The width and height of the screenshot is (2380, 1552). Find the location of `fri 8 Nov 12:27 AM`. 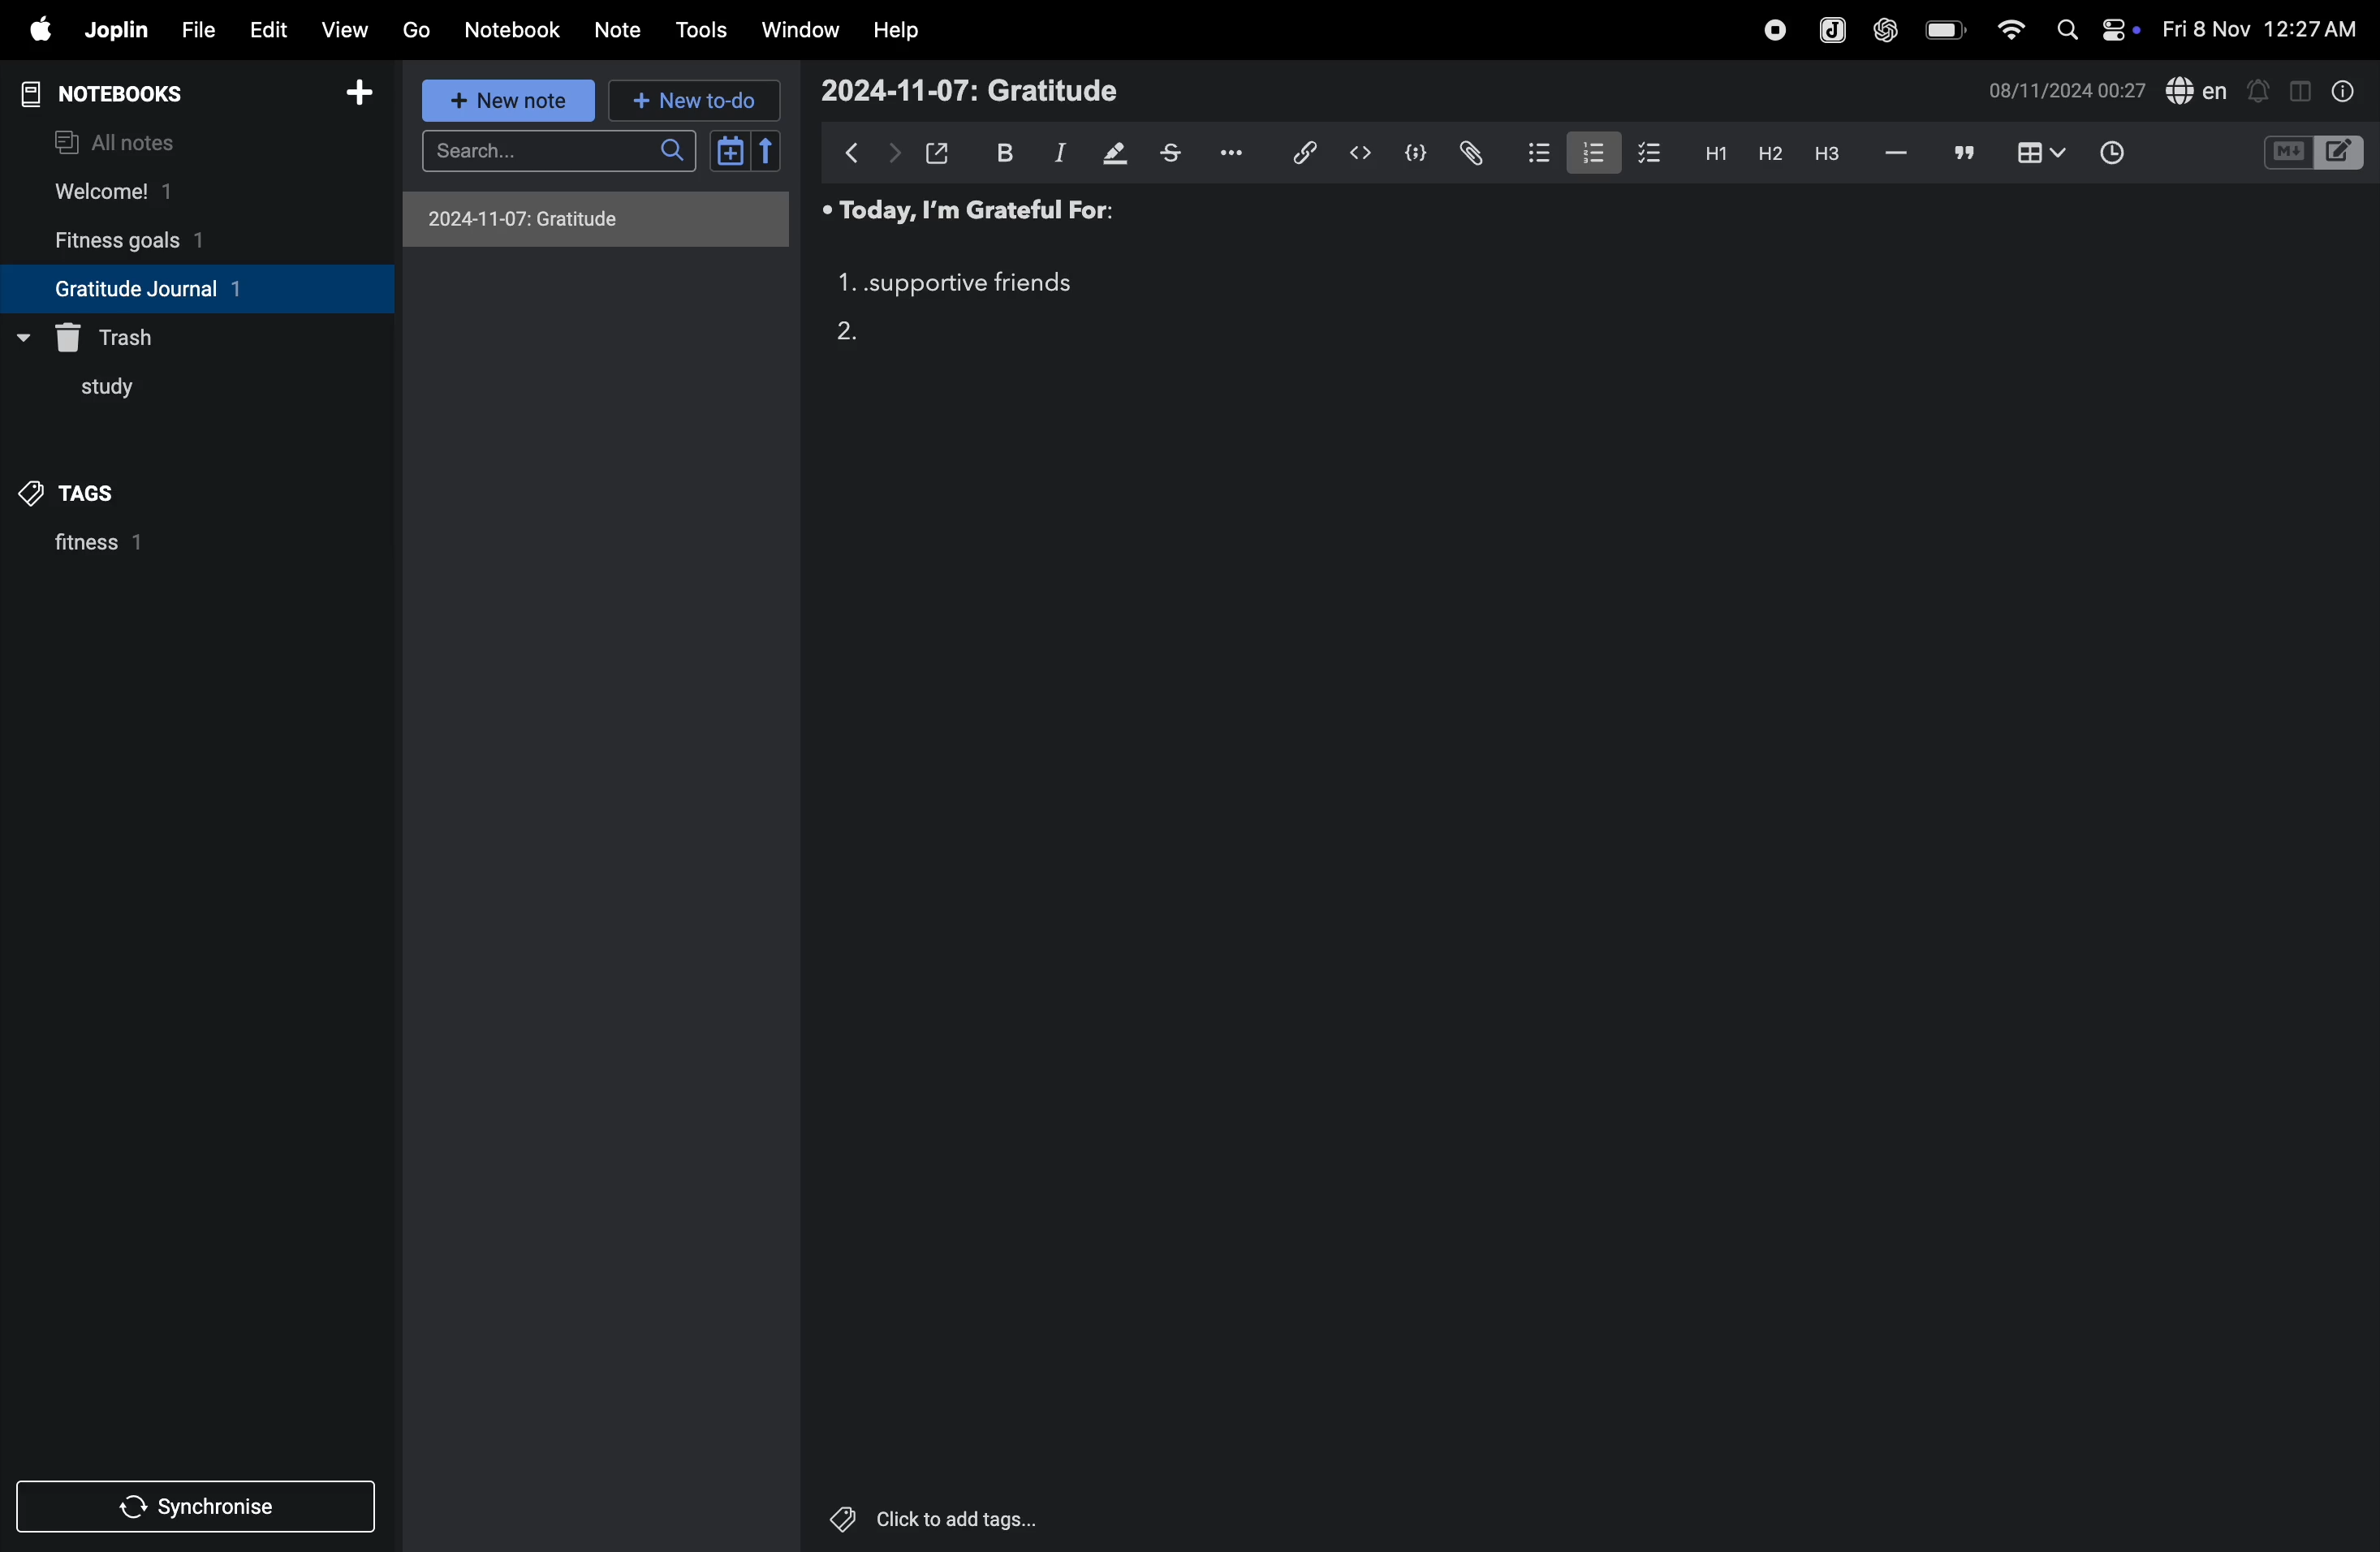

fri 8 Nov 12:27 AM is located at coordinates (2259, 29).